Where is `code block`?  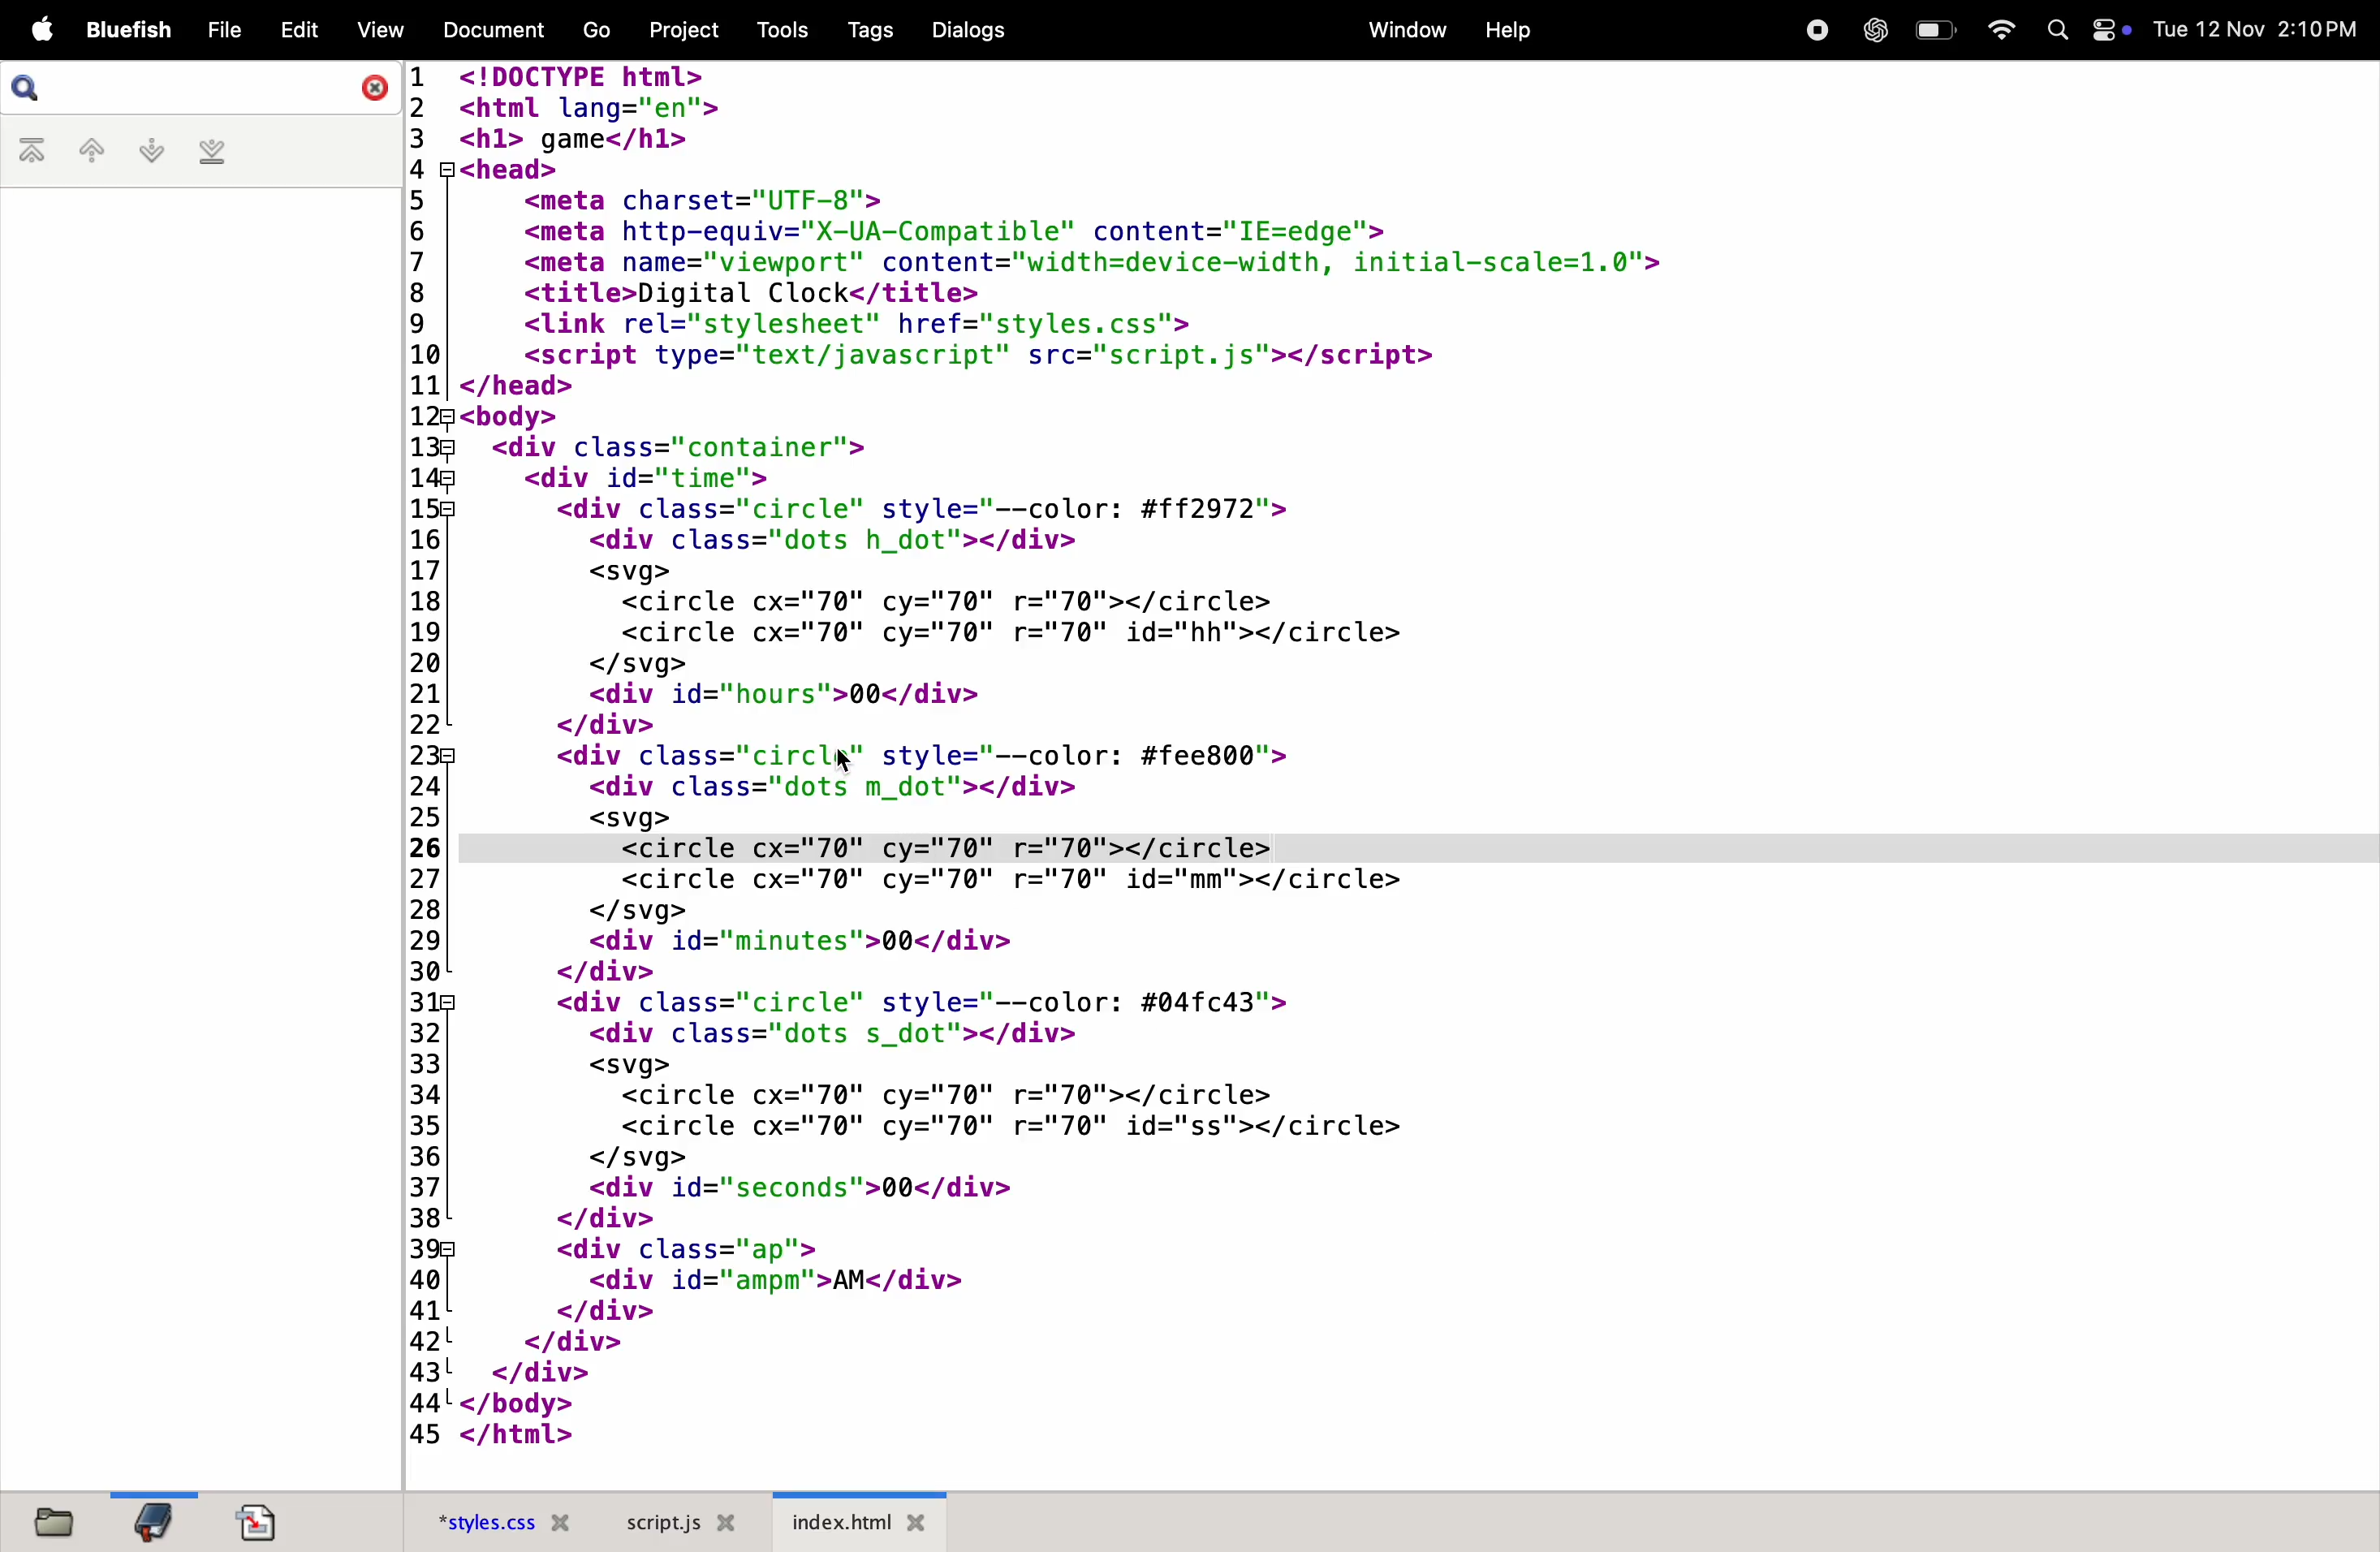 code block is located at coordinates (1188, 752).